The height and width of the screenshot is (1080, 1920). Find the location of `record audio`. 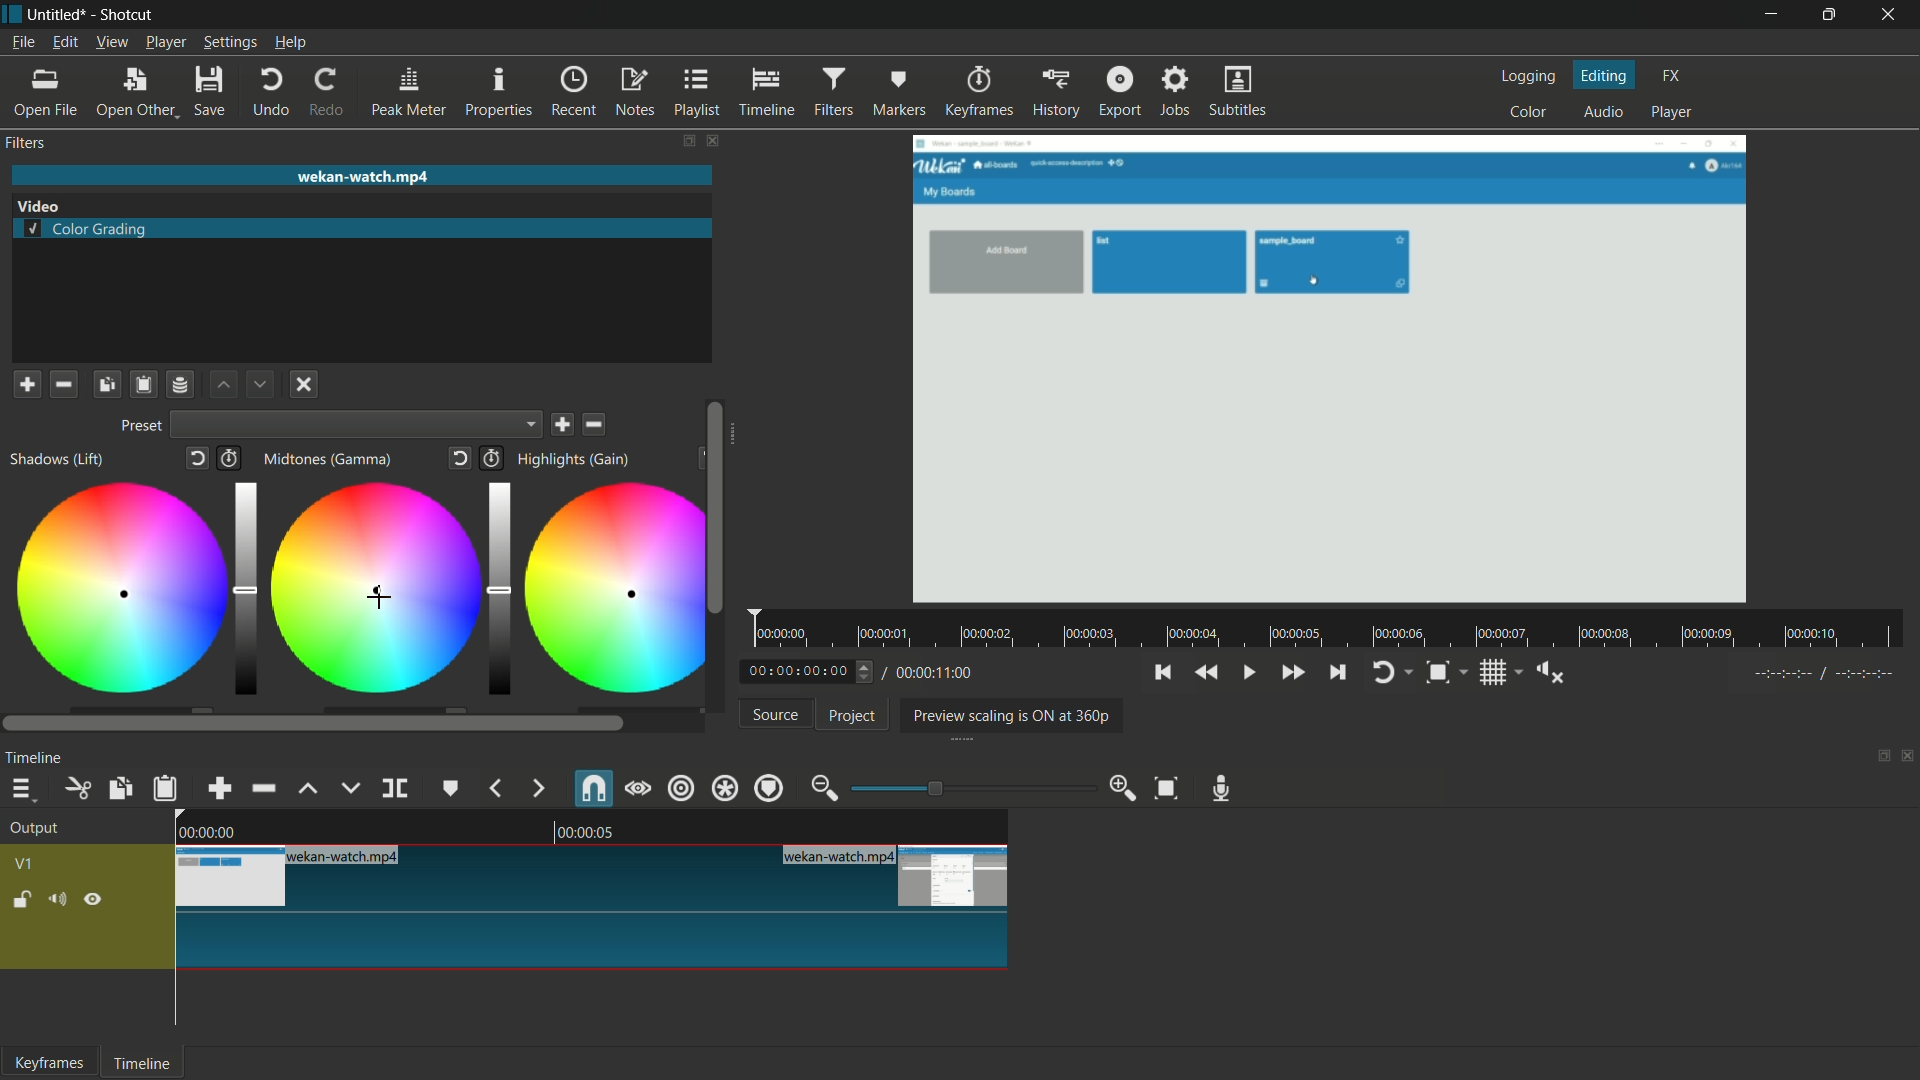

record audio is located at coordinates (1223, 789).